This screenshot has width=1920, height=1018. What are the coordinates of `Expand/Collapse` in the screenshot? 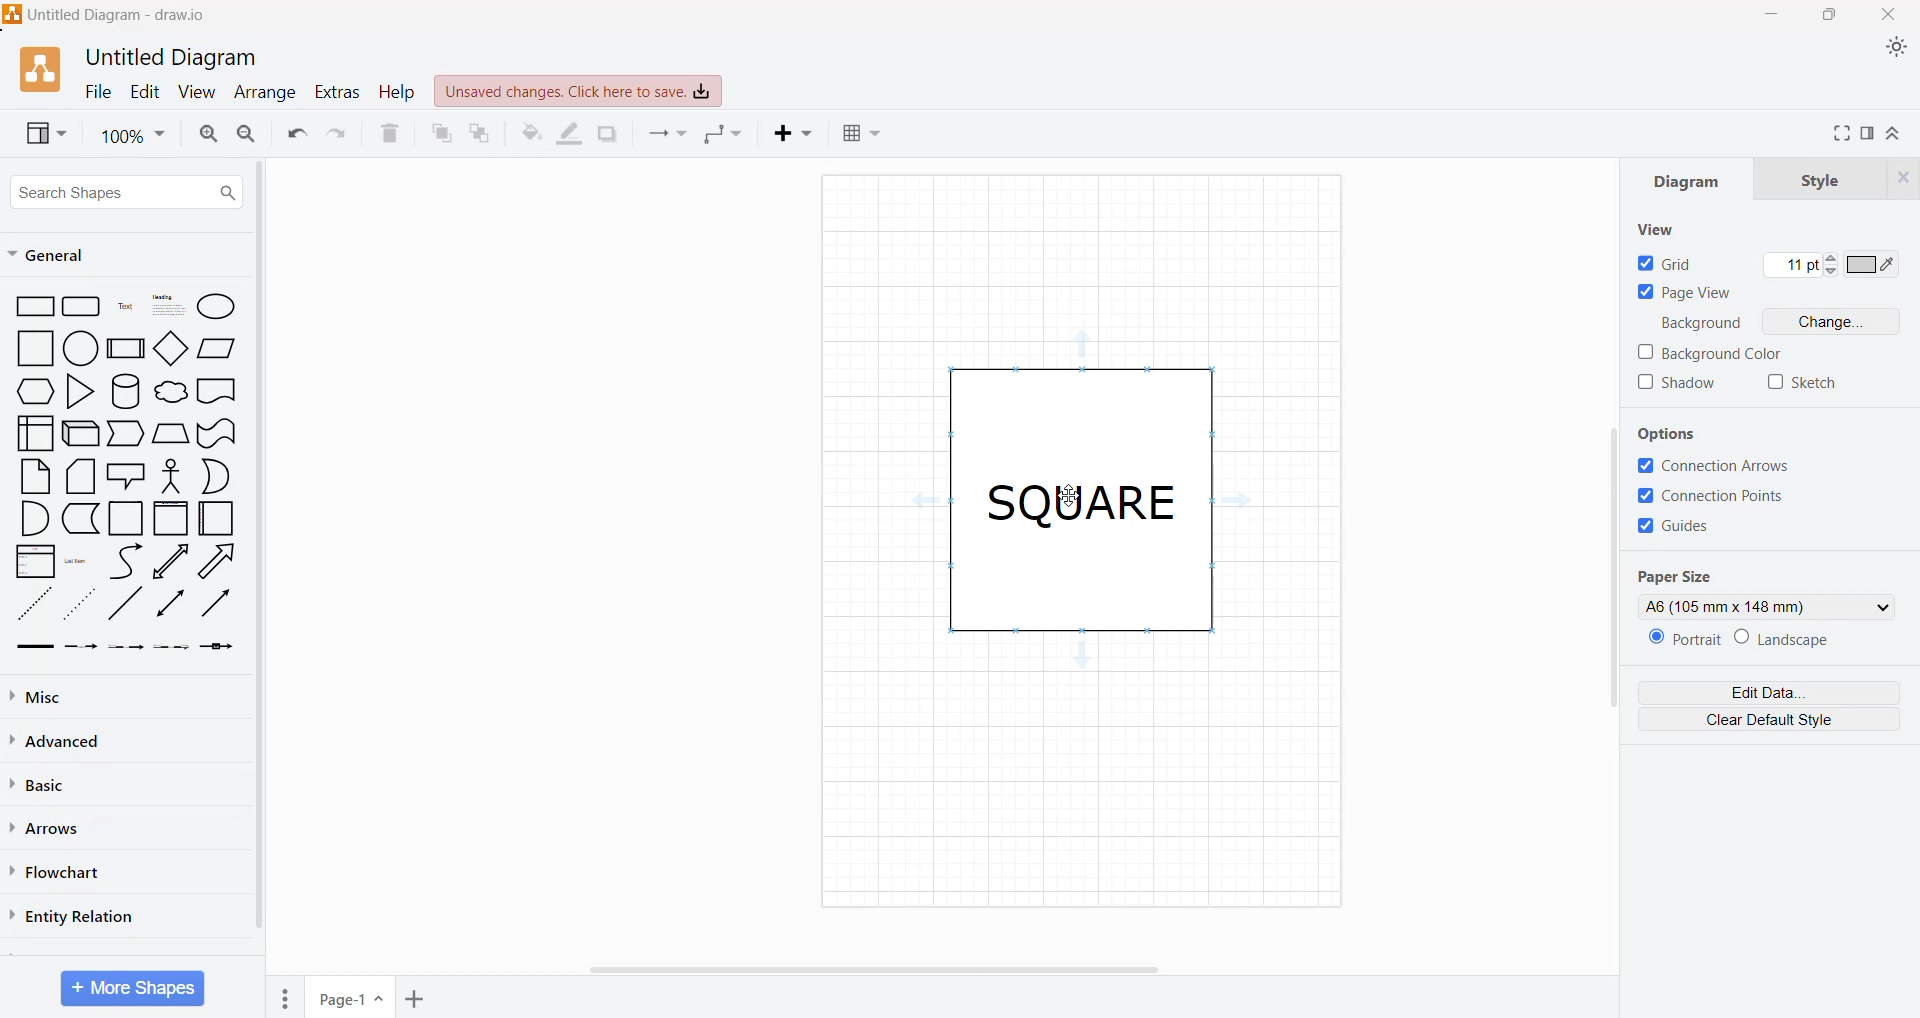 It's located at (1893, 133).